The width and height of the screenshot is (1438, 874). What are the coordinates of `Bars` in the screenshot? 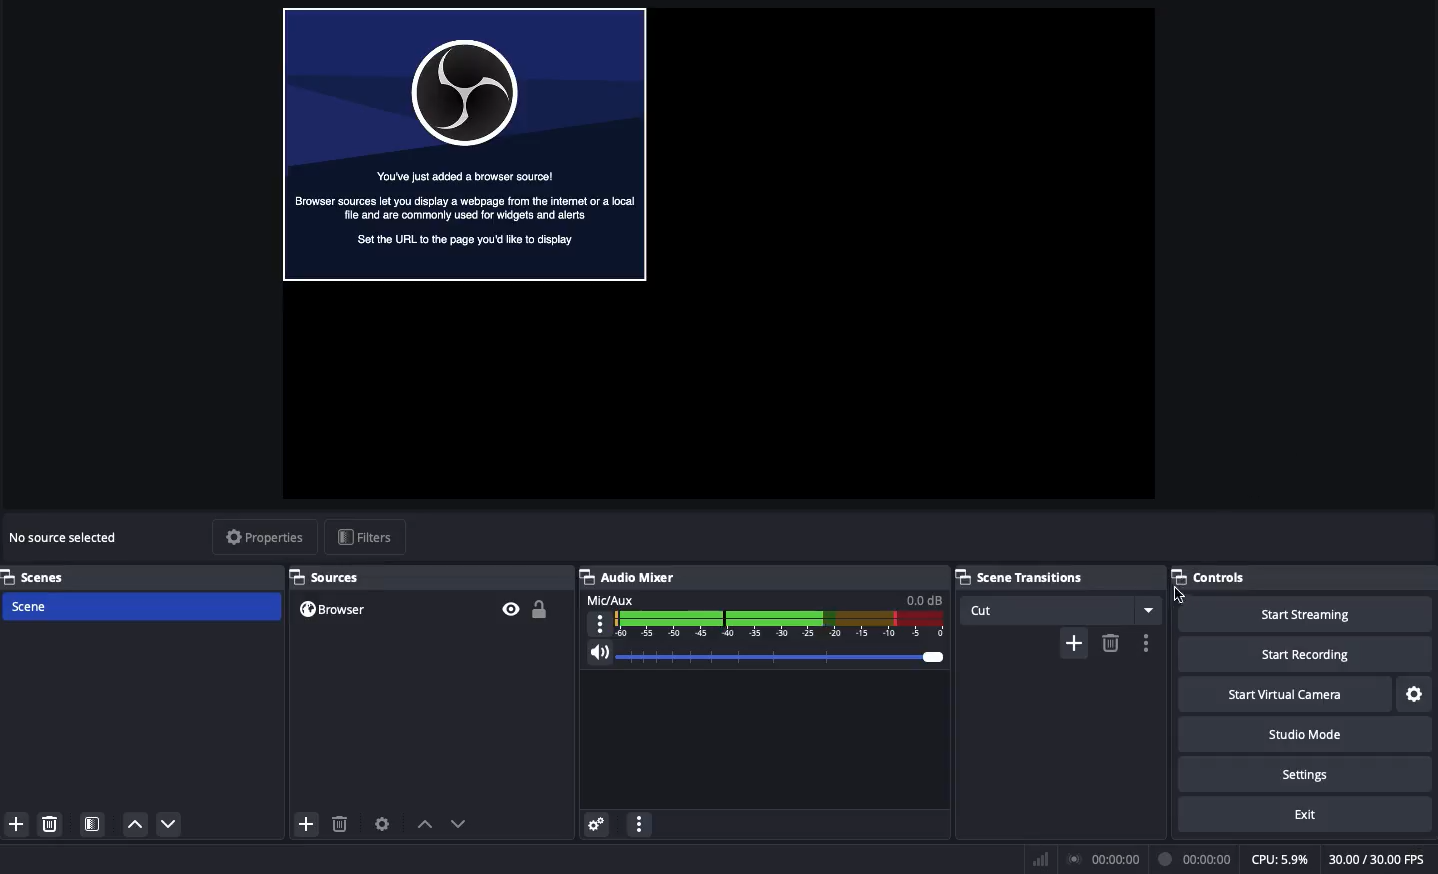 It's located at (1037, 858).